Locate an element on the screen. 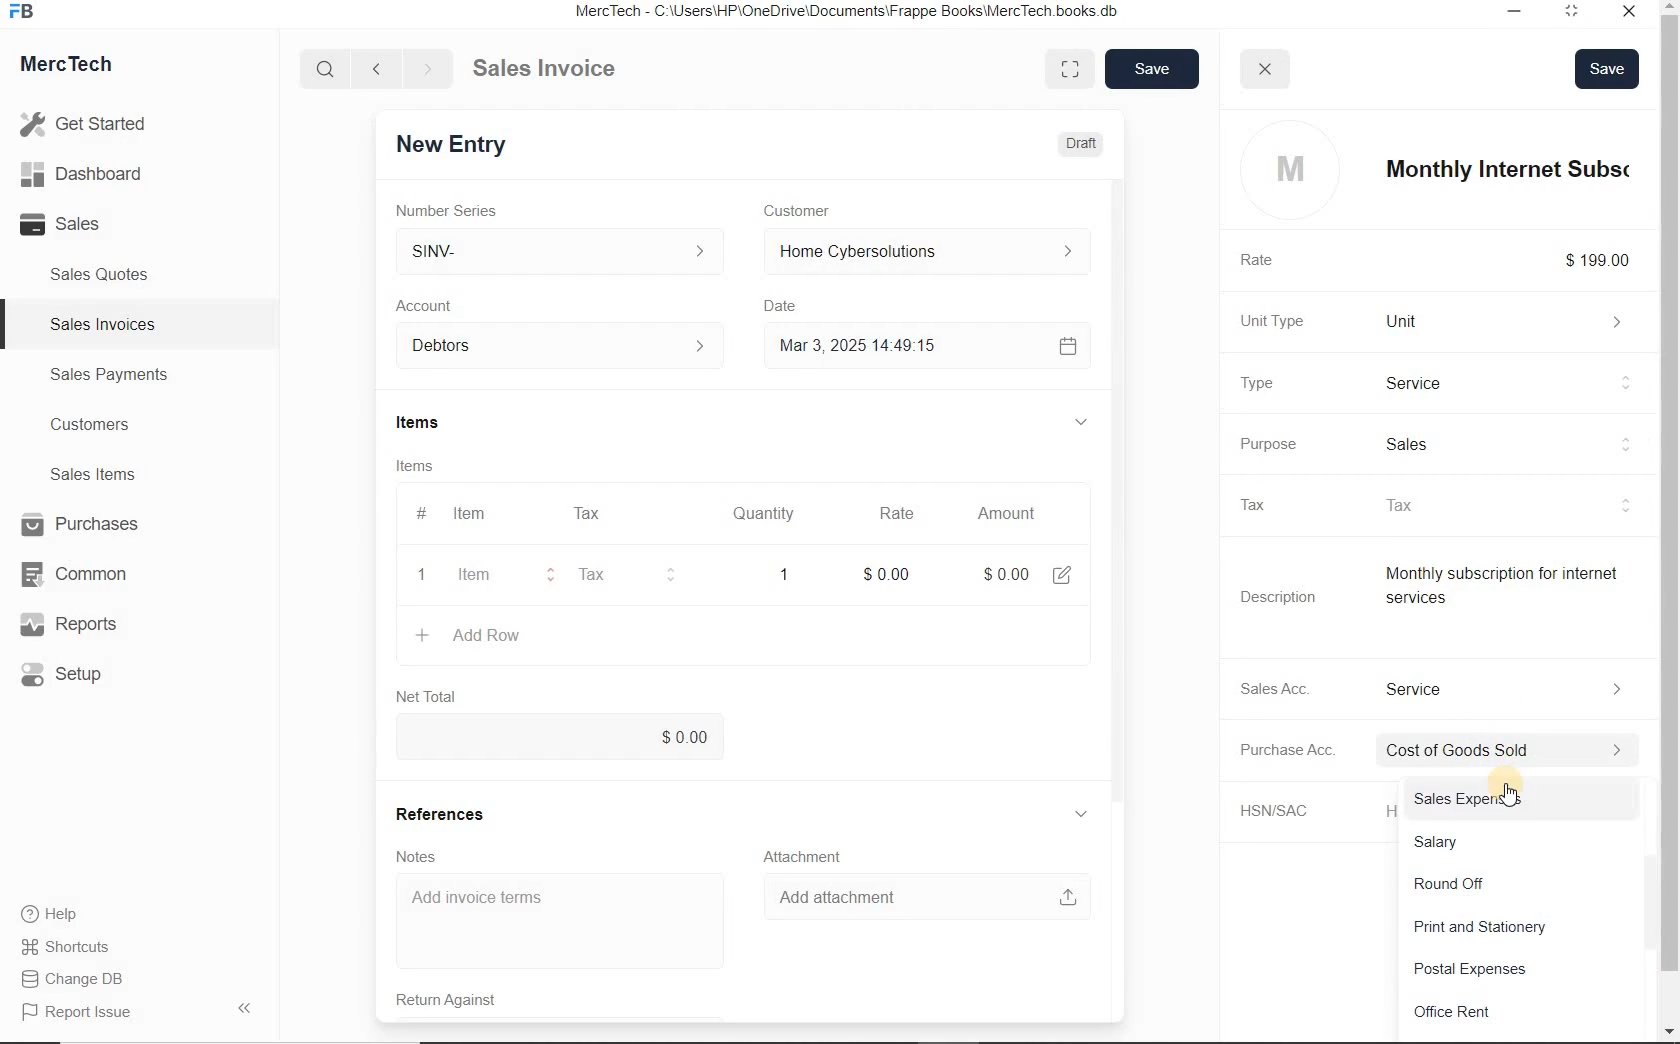 The width and height of the screenshot is (1680, 1044). Sales Invoice is located at coordinates (546, 70).